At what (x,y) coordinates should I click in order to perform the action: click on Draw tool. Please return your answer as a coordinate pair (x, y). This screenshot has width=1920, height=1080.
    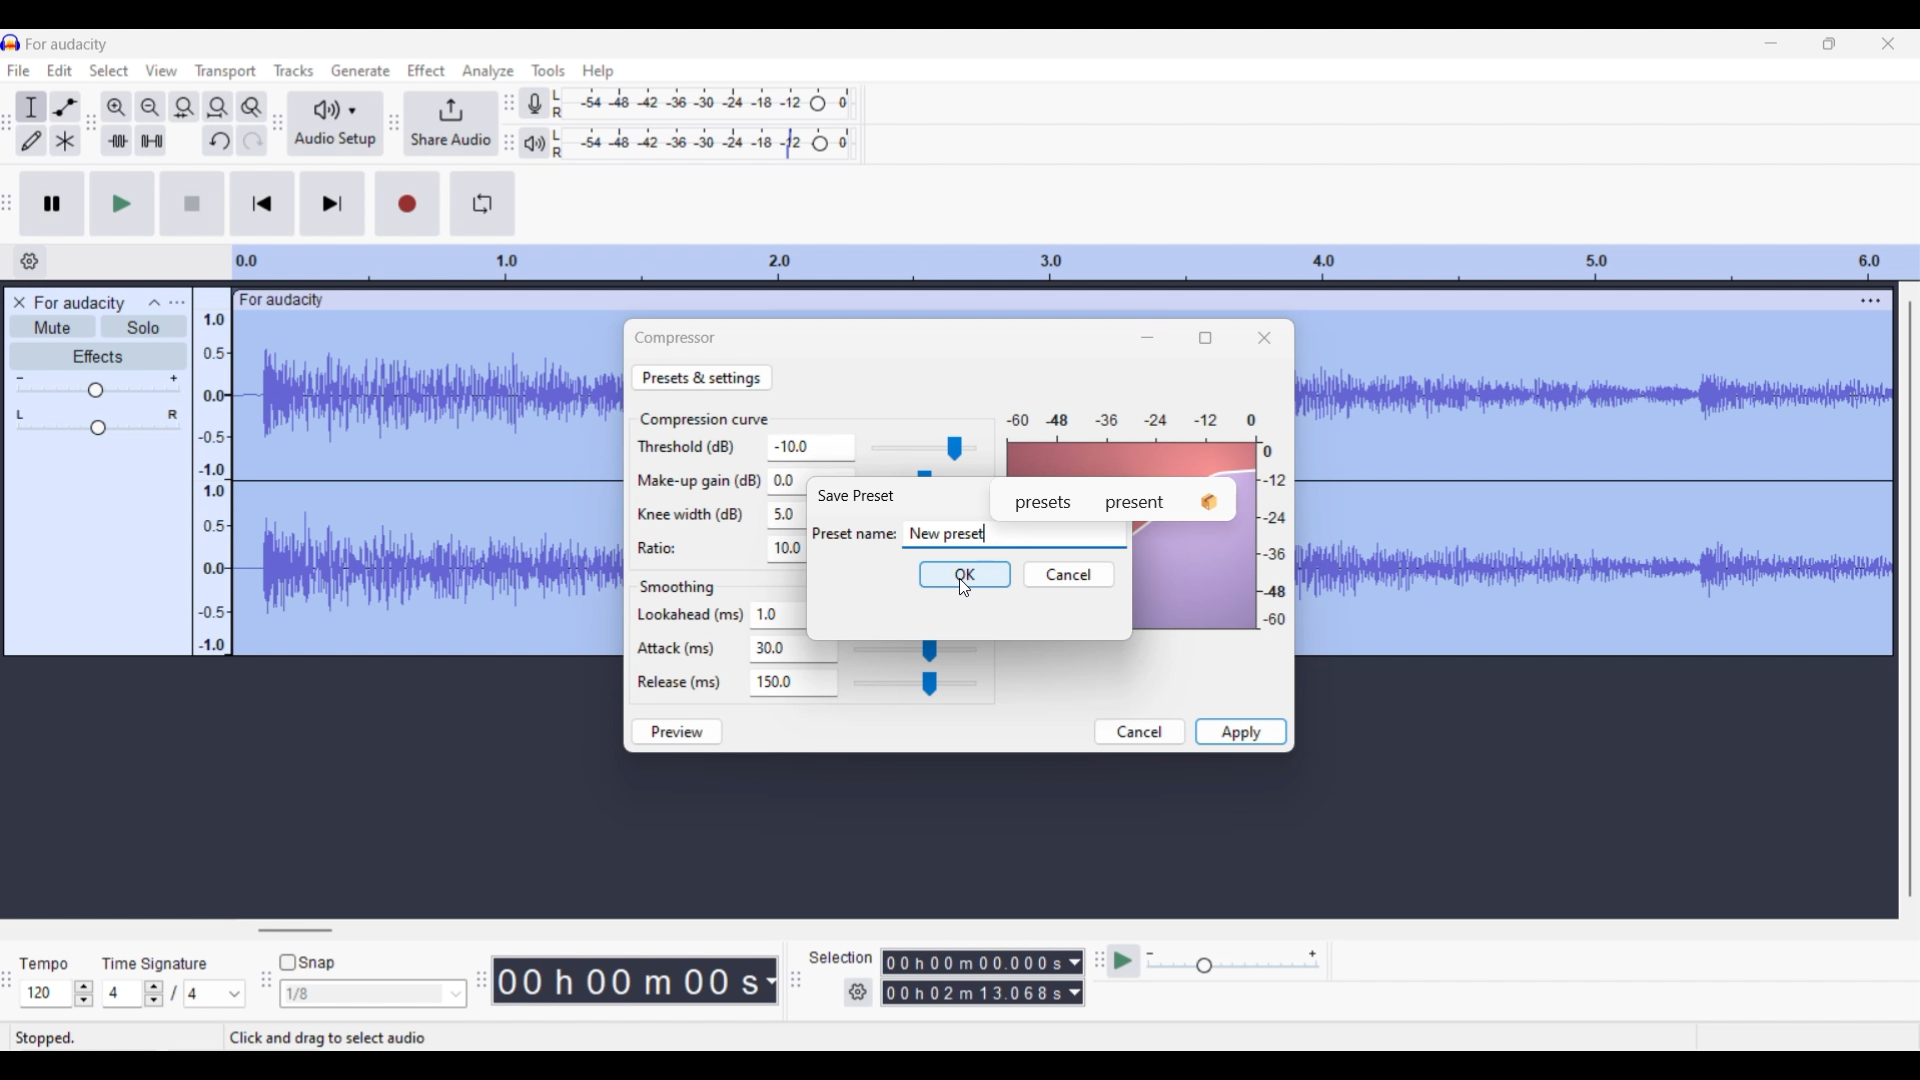
    Looking at the image, I should click on (31, 141).